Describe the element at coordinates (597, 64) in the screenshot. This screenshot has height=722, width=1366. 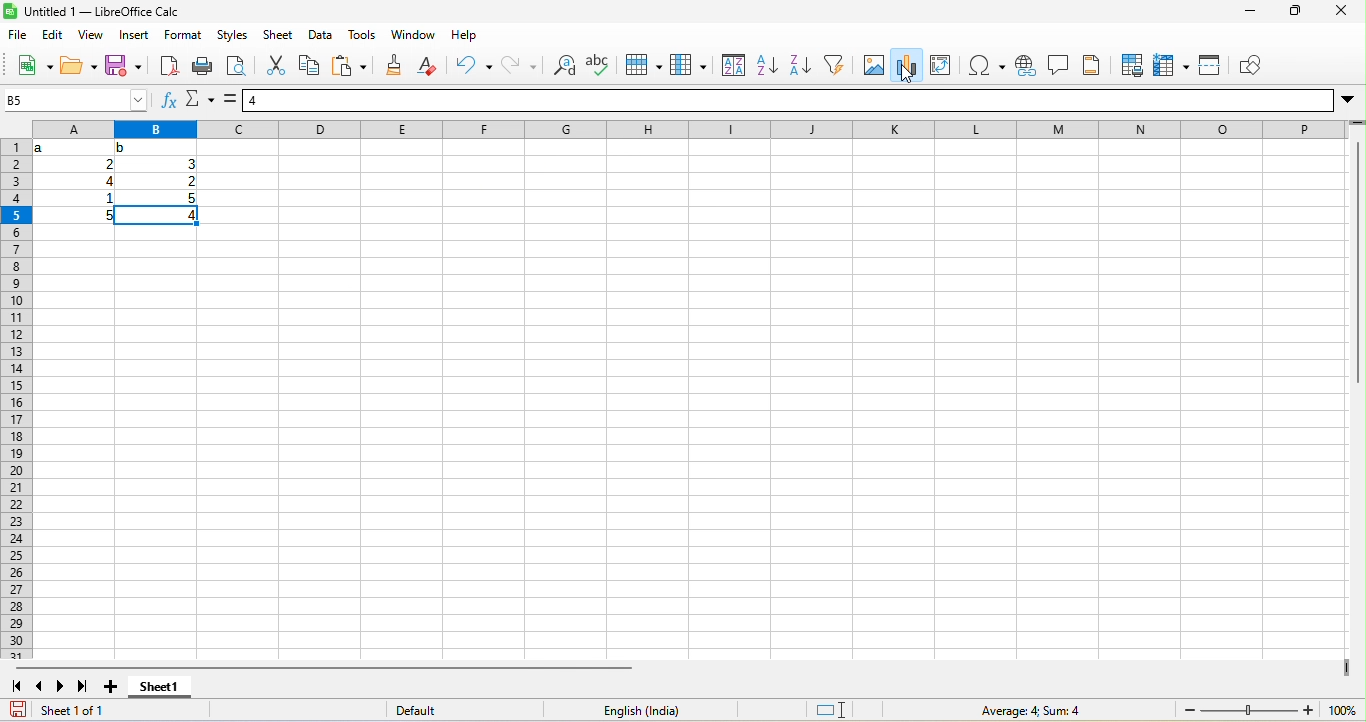
I see `spelling` at that location.